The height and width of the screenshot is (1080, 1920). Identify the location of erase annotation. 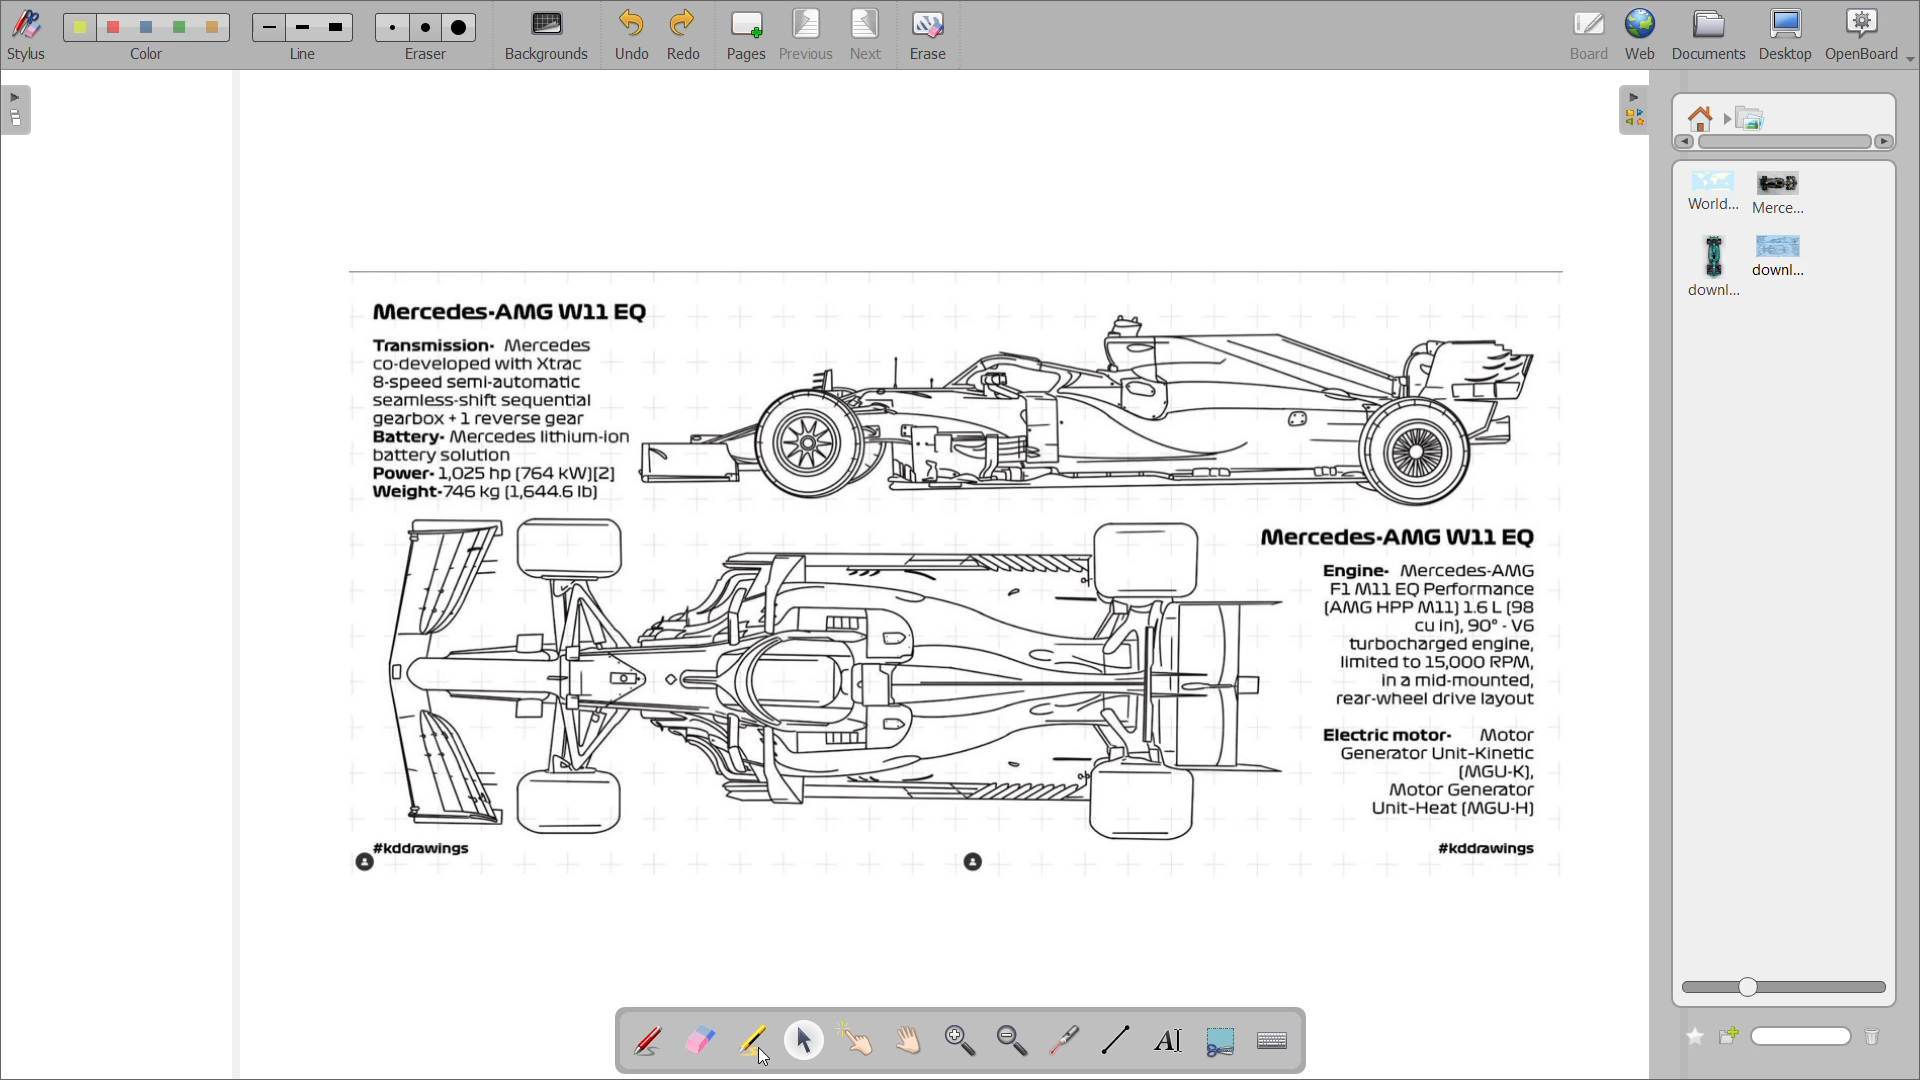
(703, 1040).